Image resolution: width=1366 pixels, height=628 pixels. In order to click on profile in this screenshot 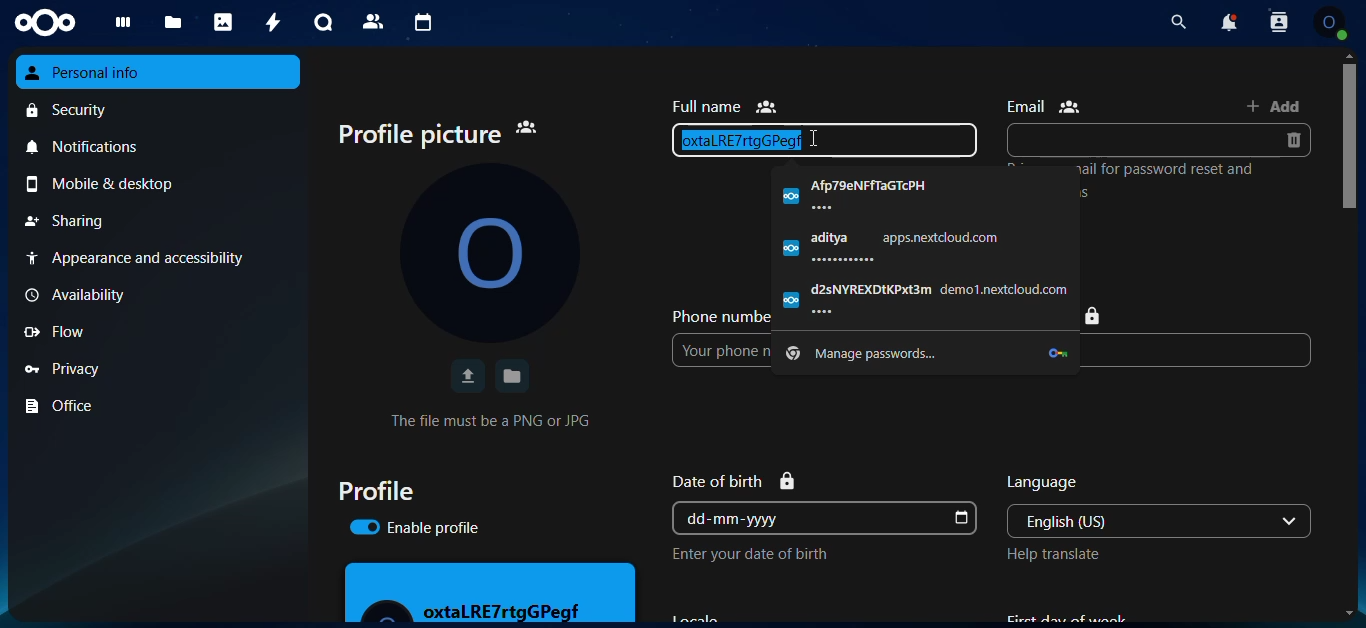, I will do `click(1329, 22)`.